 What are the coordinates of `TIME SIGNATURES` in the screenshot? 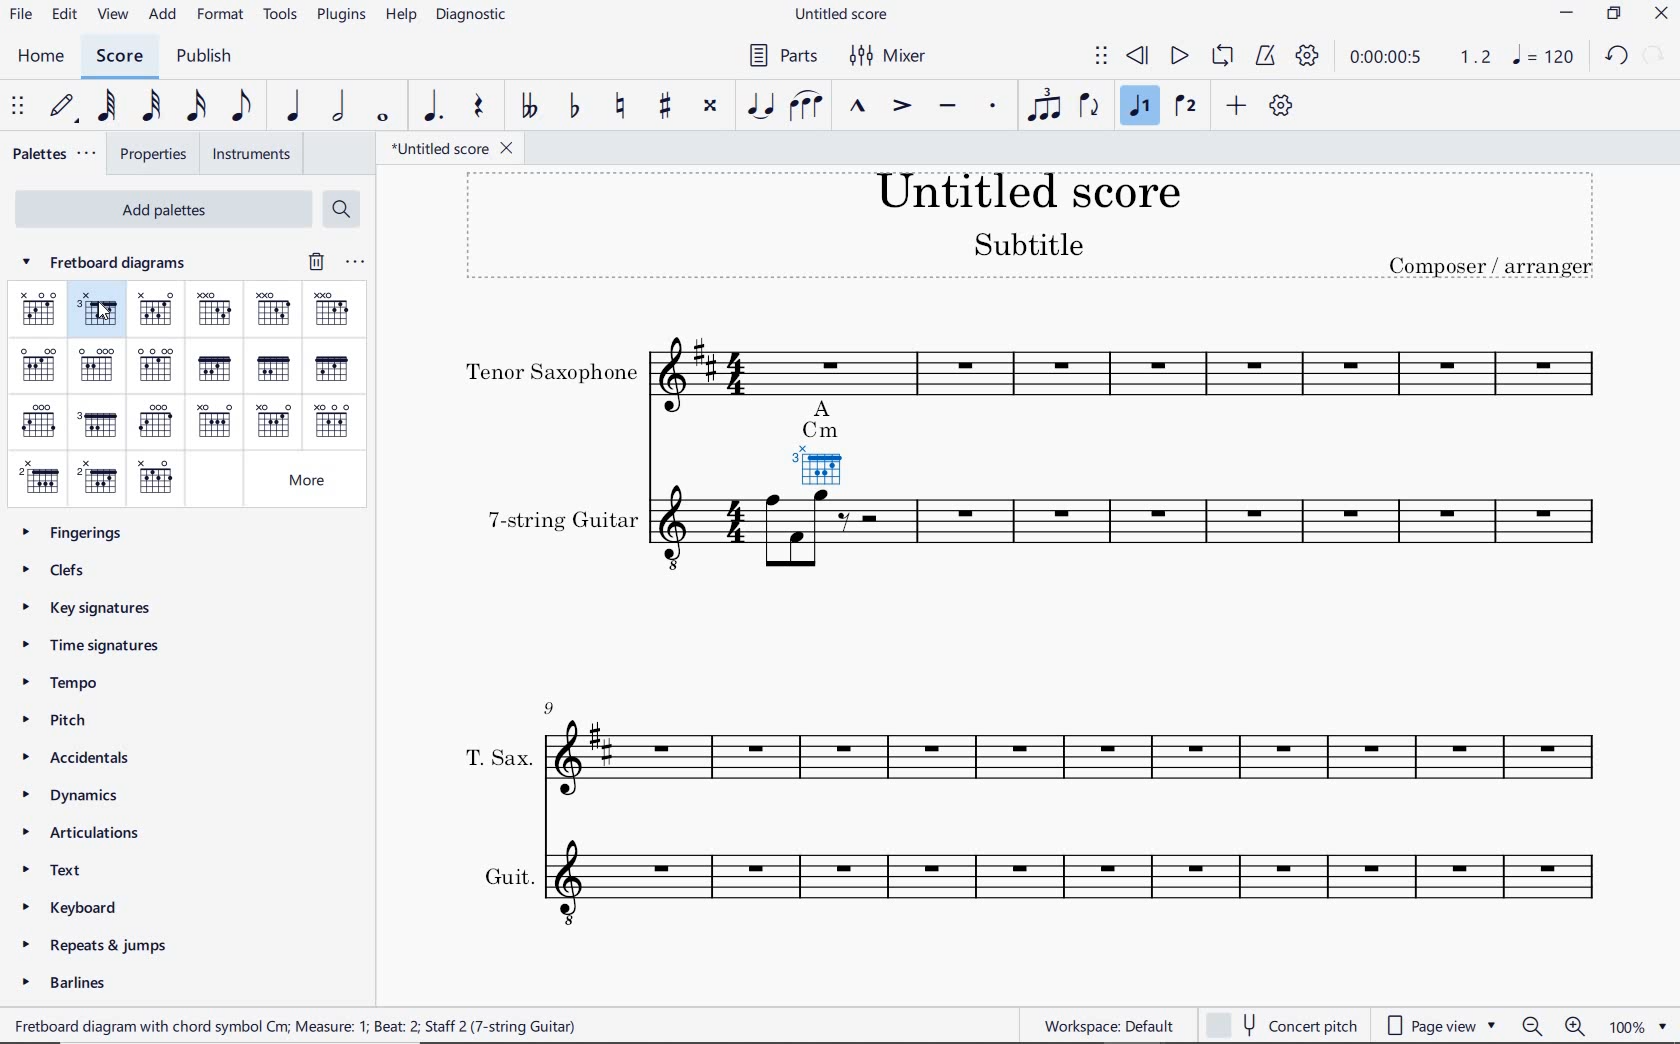 It's located at (108, 649).